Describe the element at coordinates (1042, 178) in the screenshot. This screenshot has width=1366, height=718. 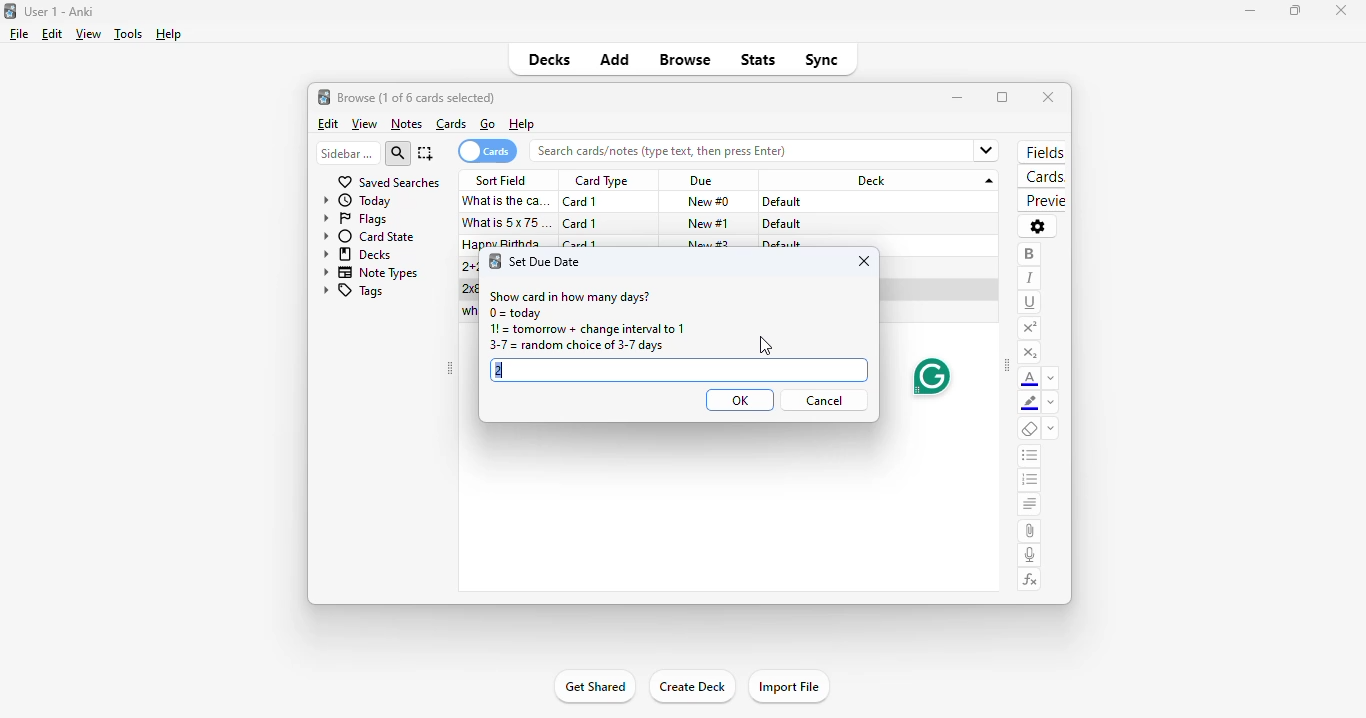
I see `cards` at that location.